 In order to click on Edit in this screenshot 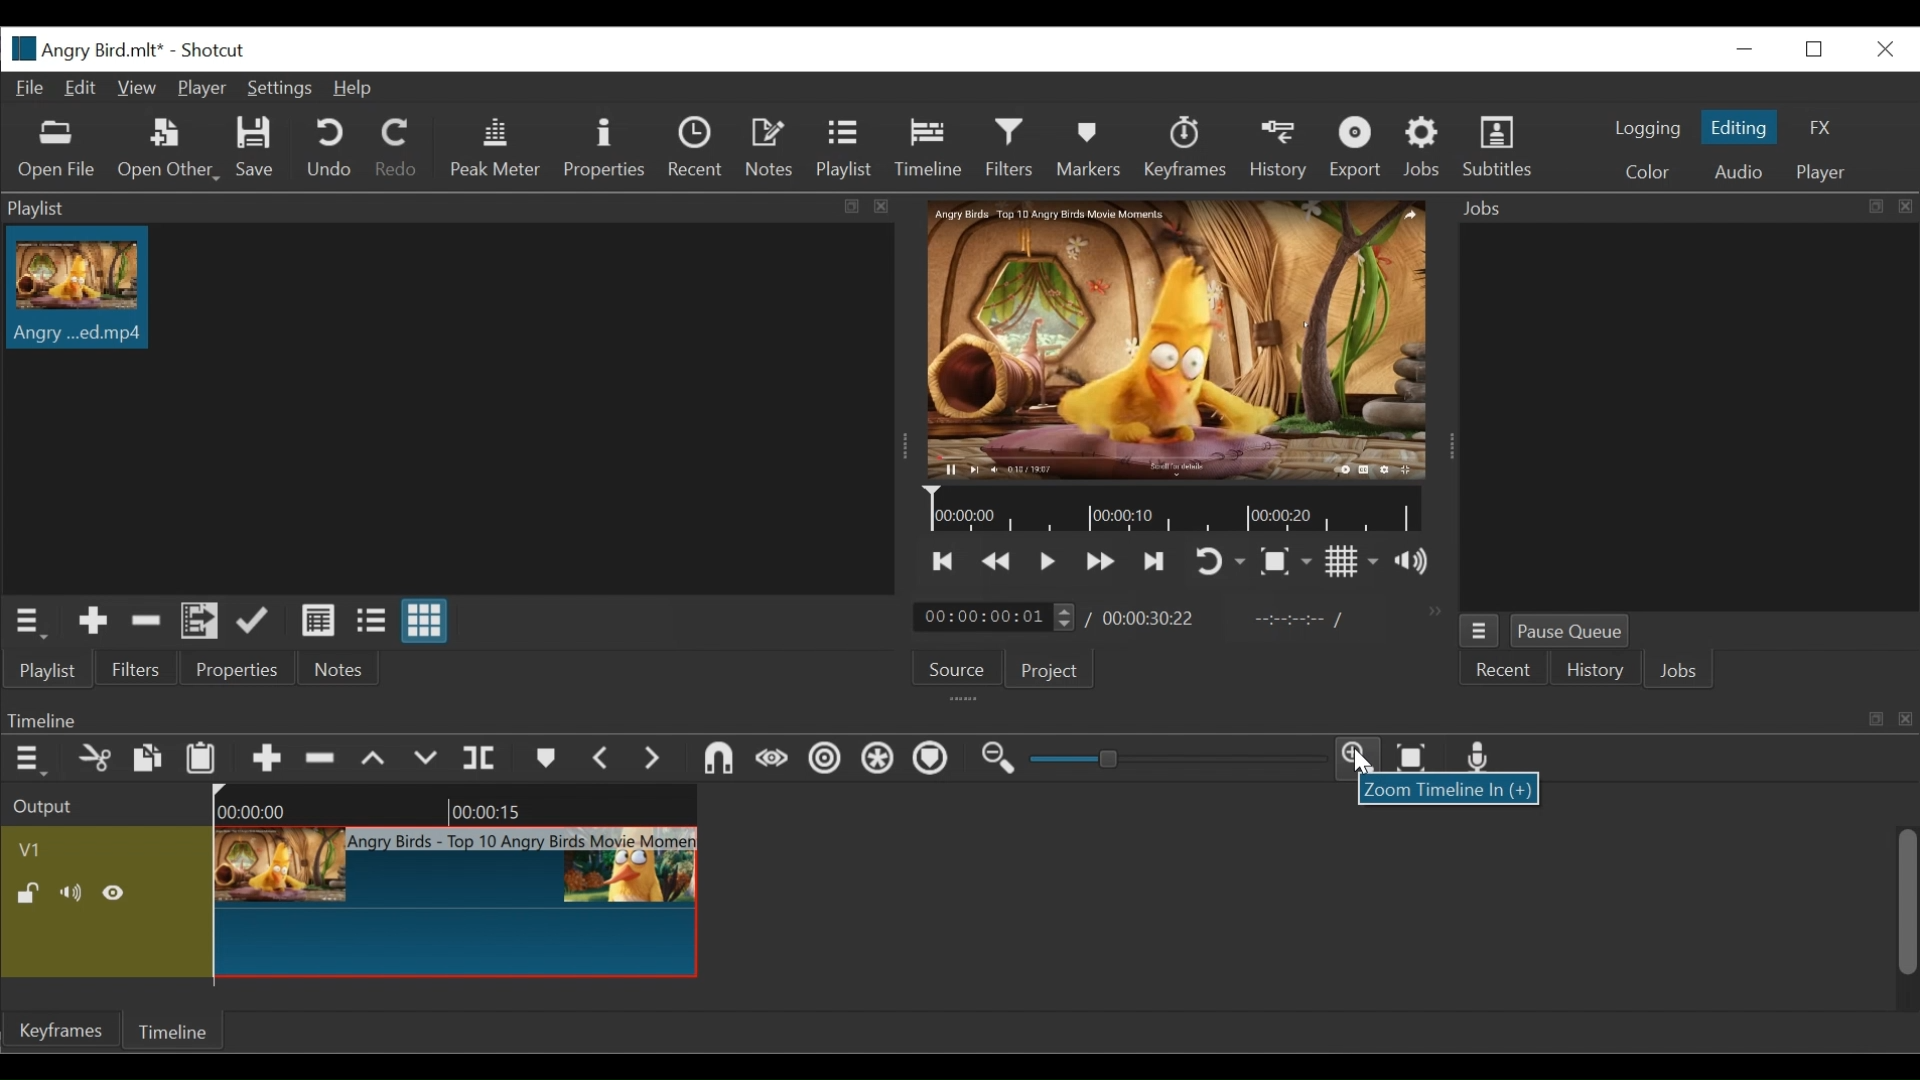, I will do `click(81, 89)`.